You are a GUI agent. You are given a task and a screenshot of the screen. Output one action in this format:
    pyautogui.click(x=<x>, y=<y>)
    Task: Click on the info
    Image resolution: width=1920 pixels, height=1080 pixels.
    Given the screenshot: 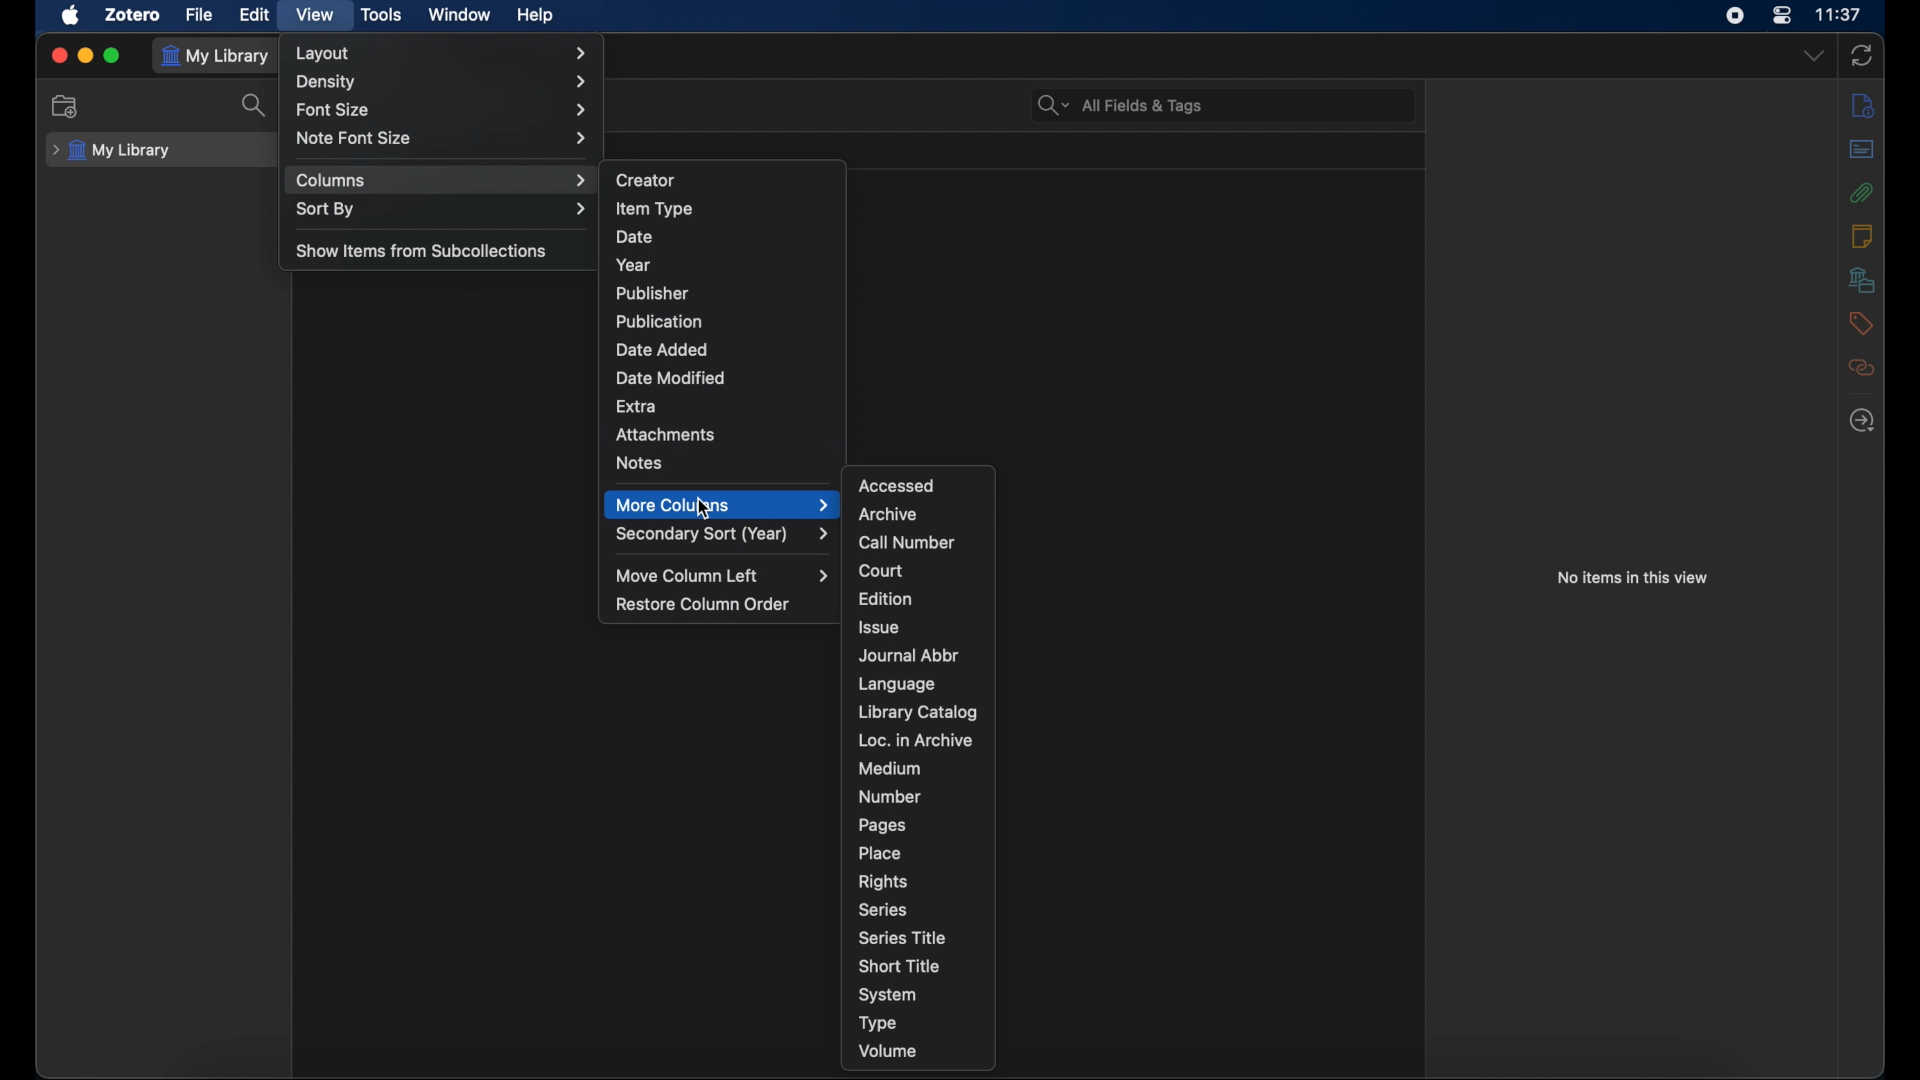 What is the action you would take?
    pyautogui.click(x=1862, y=104)
    